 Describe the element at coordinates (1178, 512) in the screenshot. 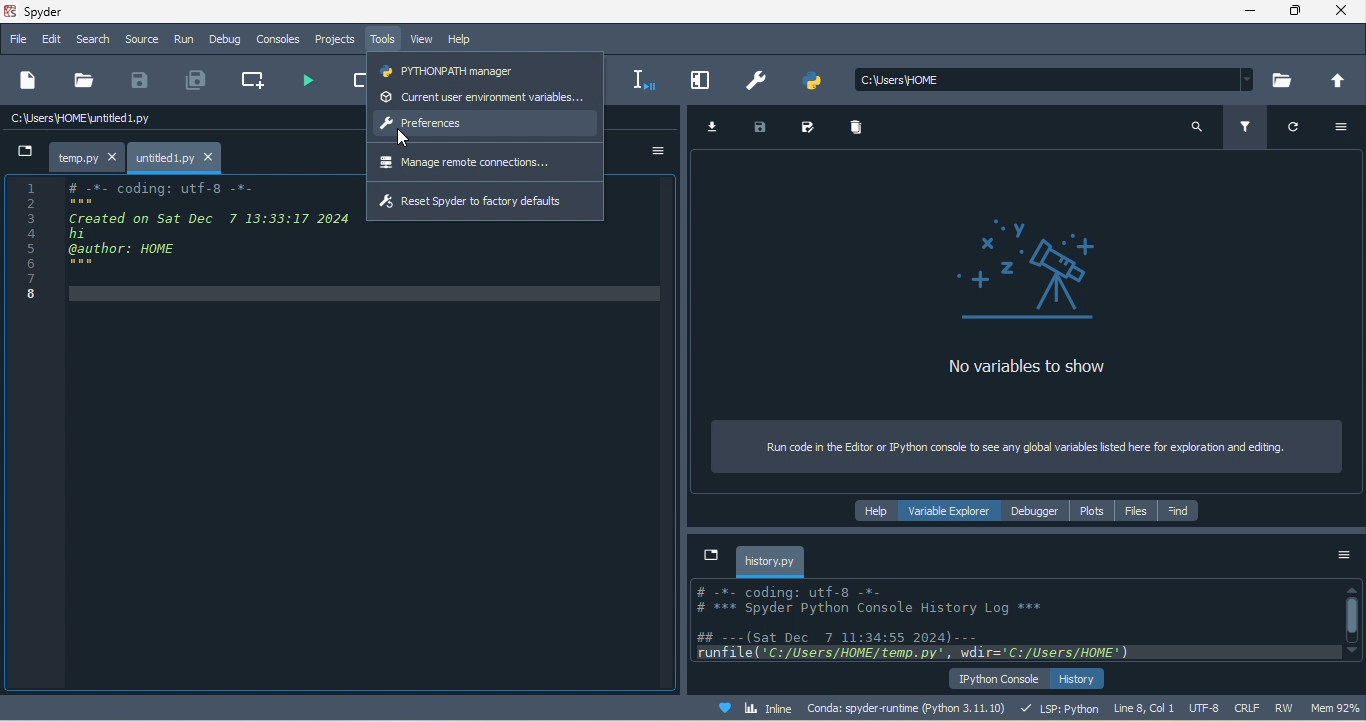

I see `find` at that location.